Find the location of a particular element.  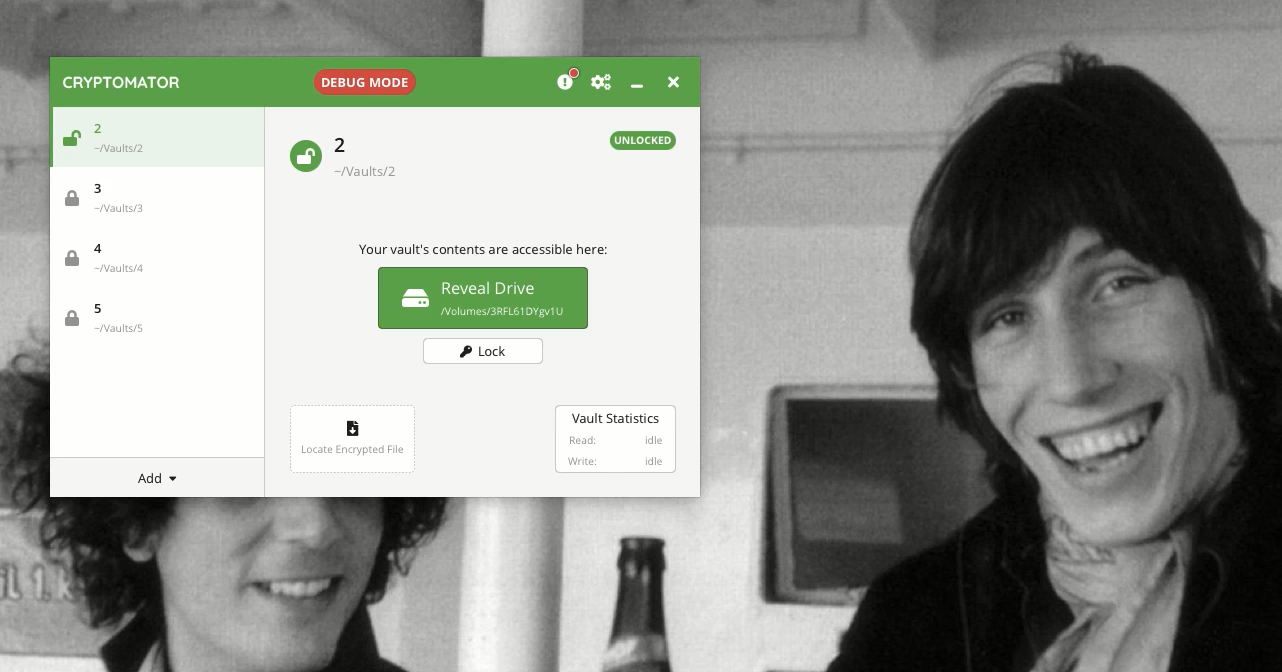

Add menu is located at coordinates (161, 479).